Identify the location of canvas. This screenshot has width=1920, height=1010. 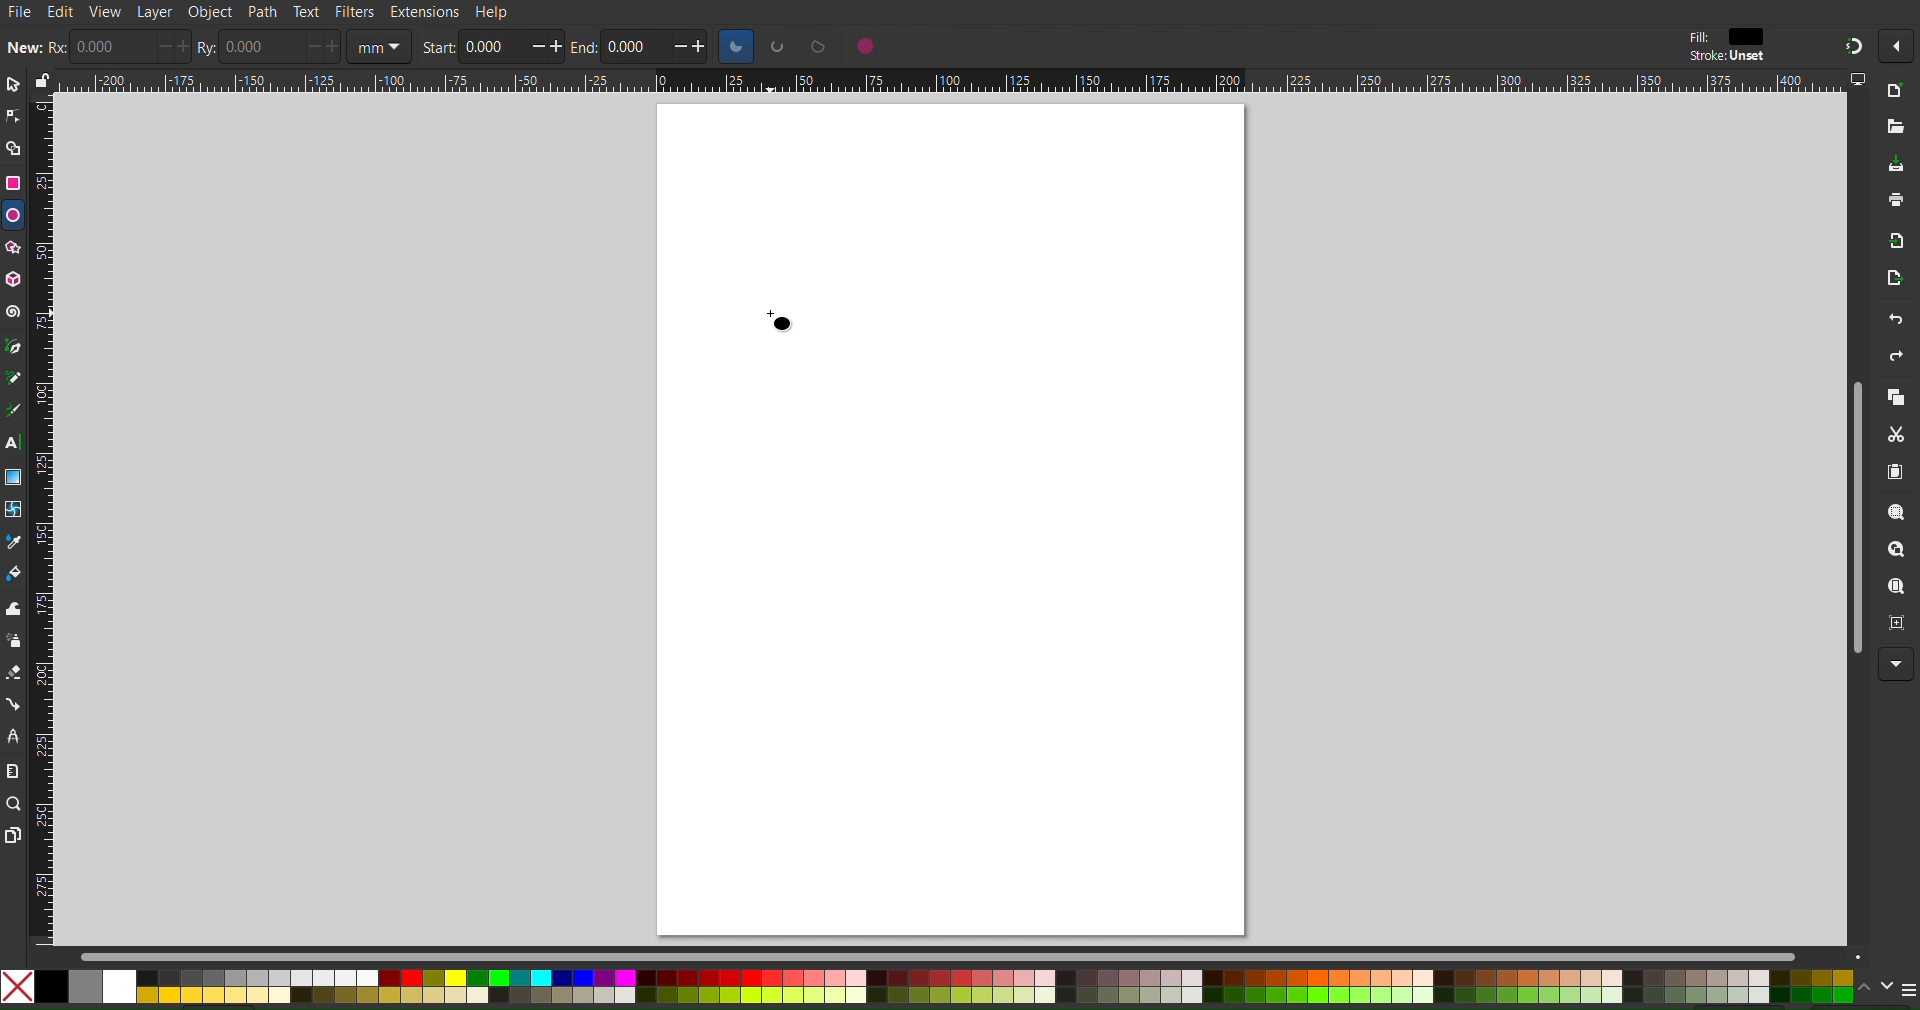
(950, 520).